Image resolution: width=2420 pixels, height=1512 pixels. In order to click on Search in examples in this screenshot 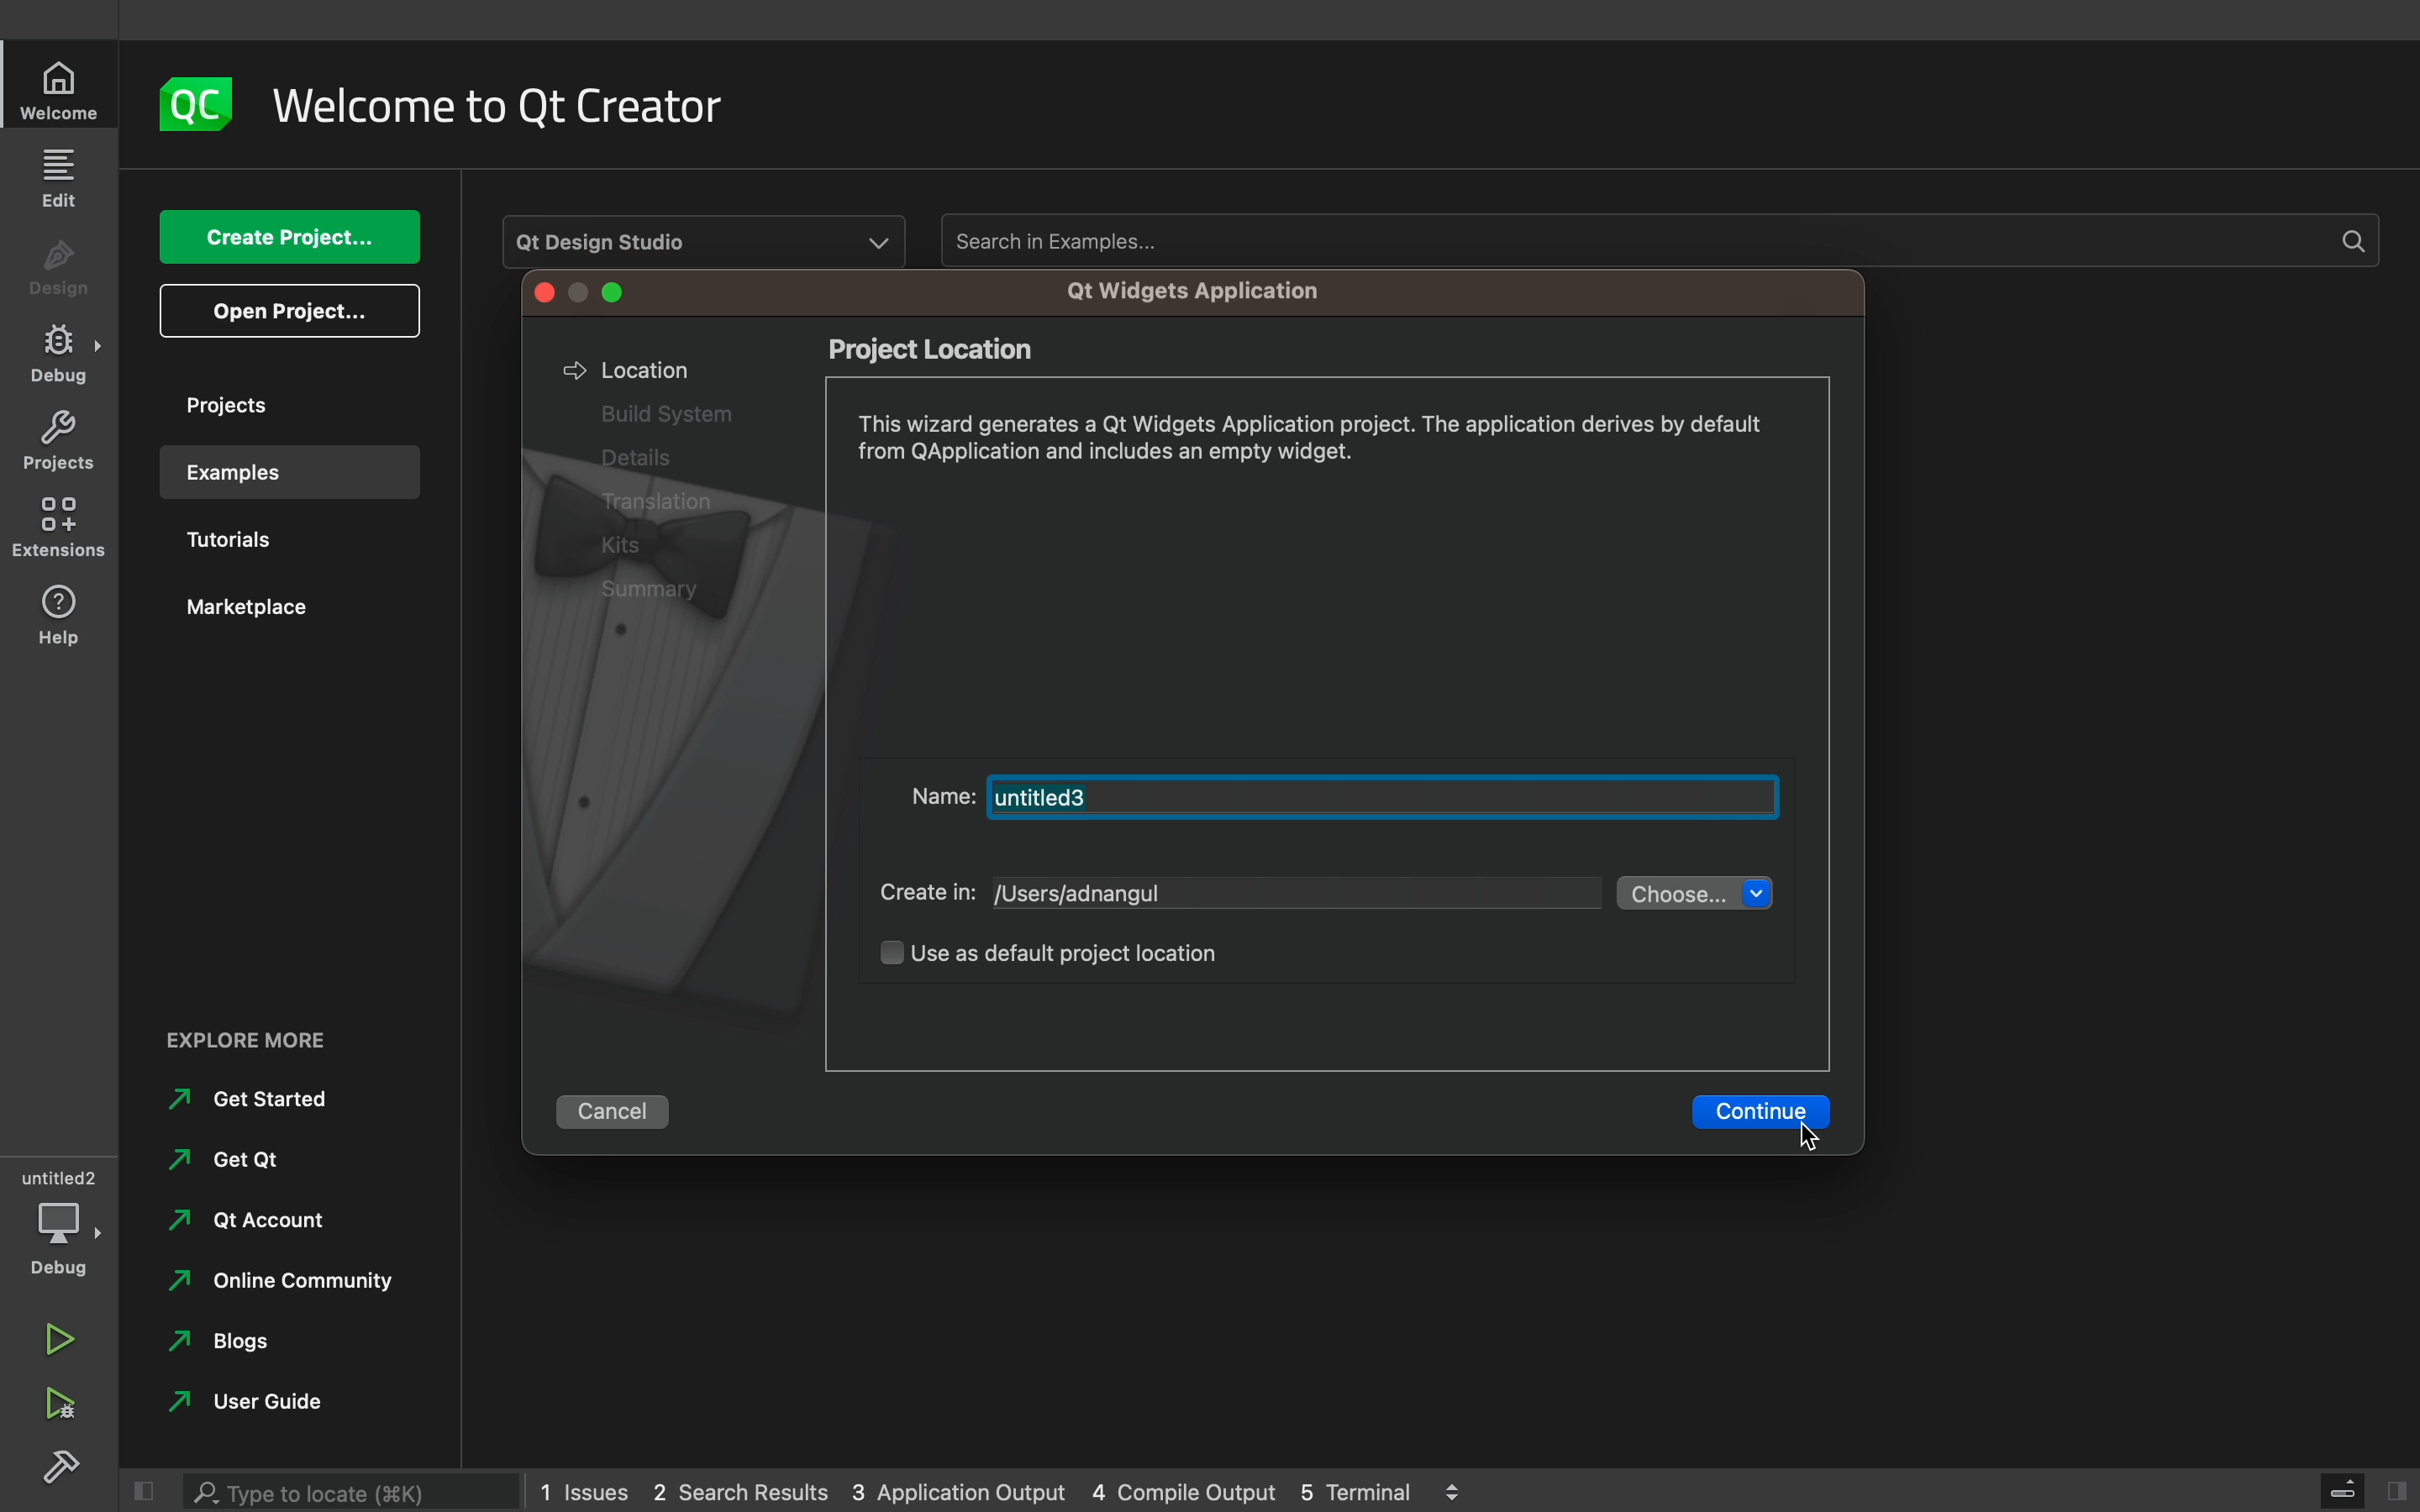, I will do `click(1655, 240)`.